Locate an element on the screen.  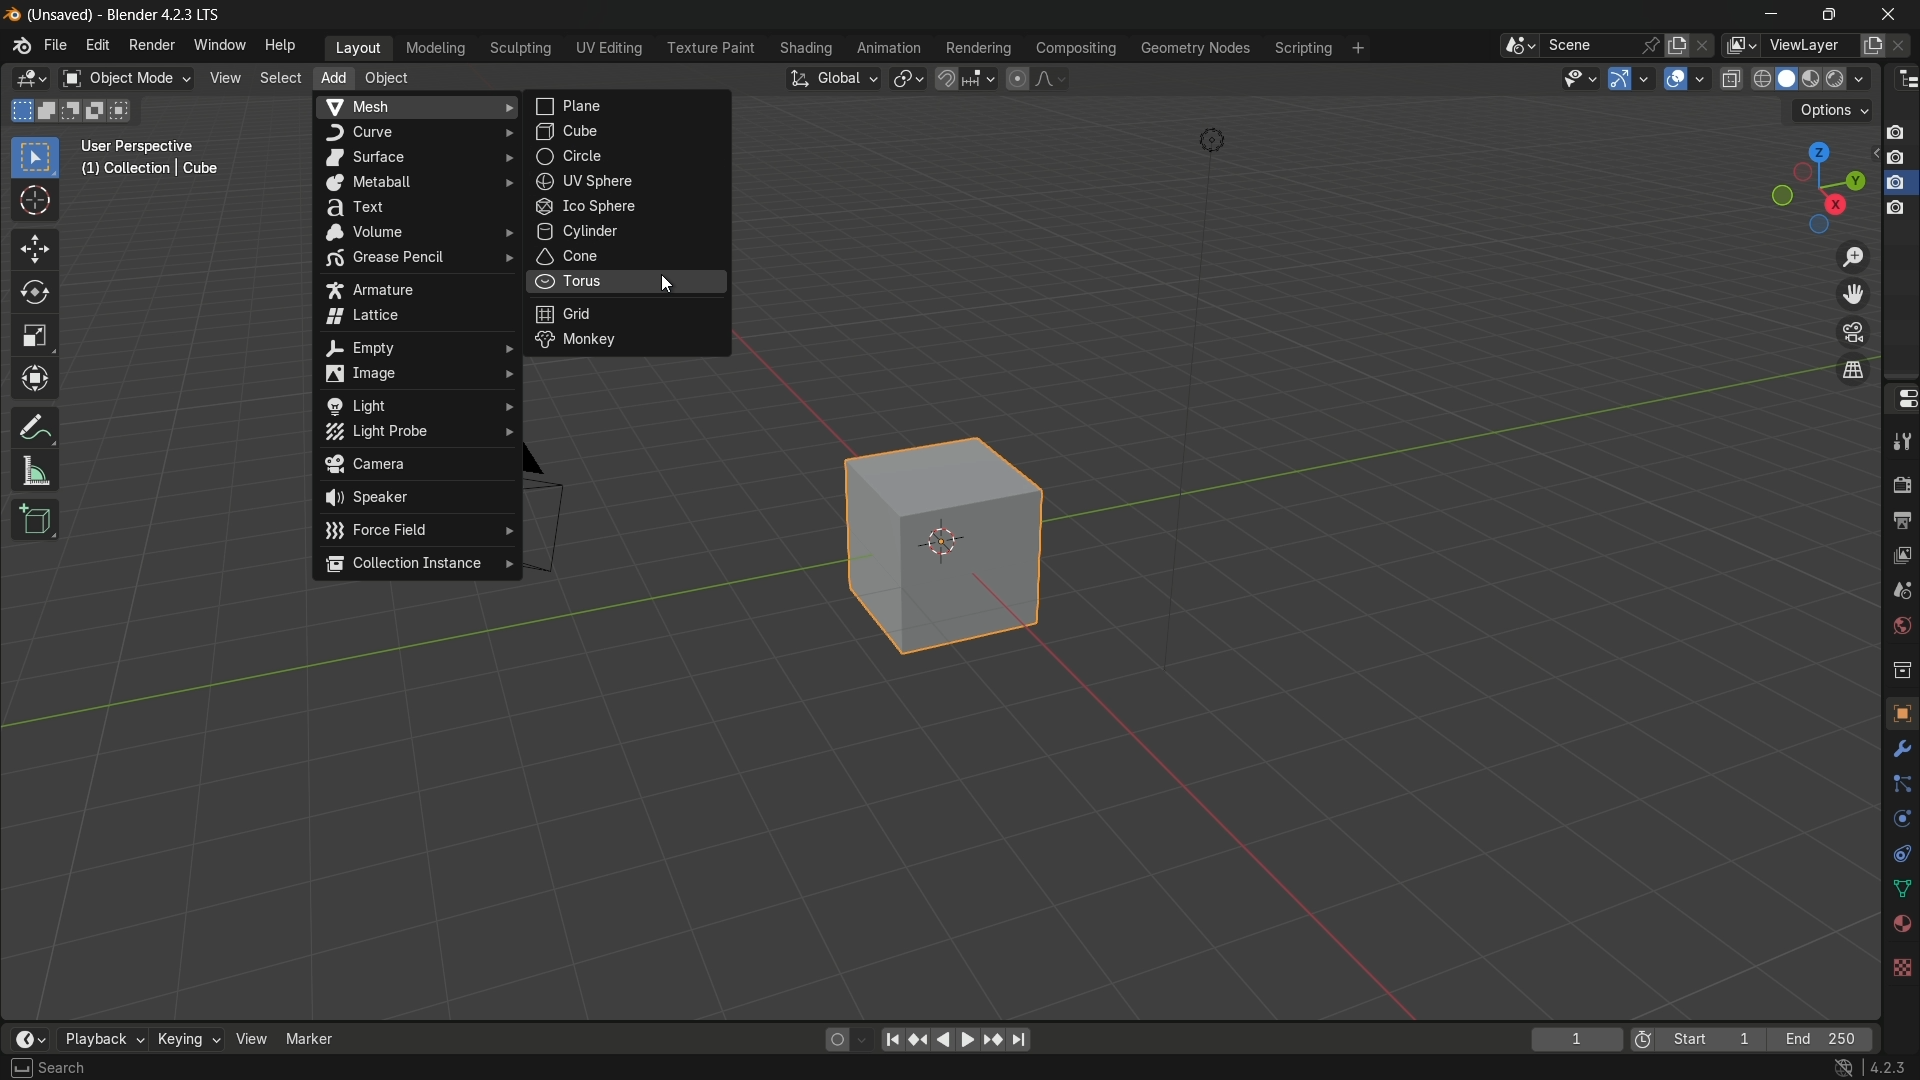
rendering is located at coordinates (979, 49).